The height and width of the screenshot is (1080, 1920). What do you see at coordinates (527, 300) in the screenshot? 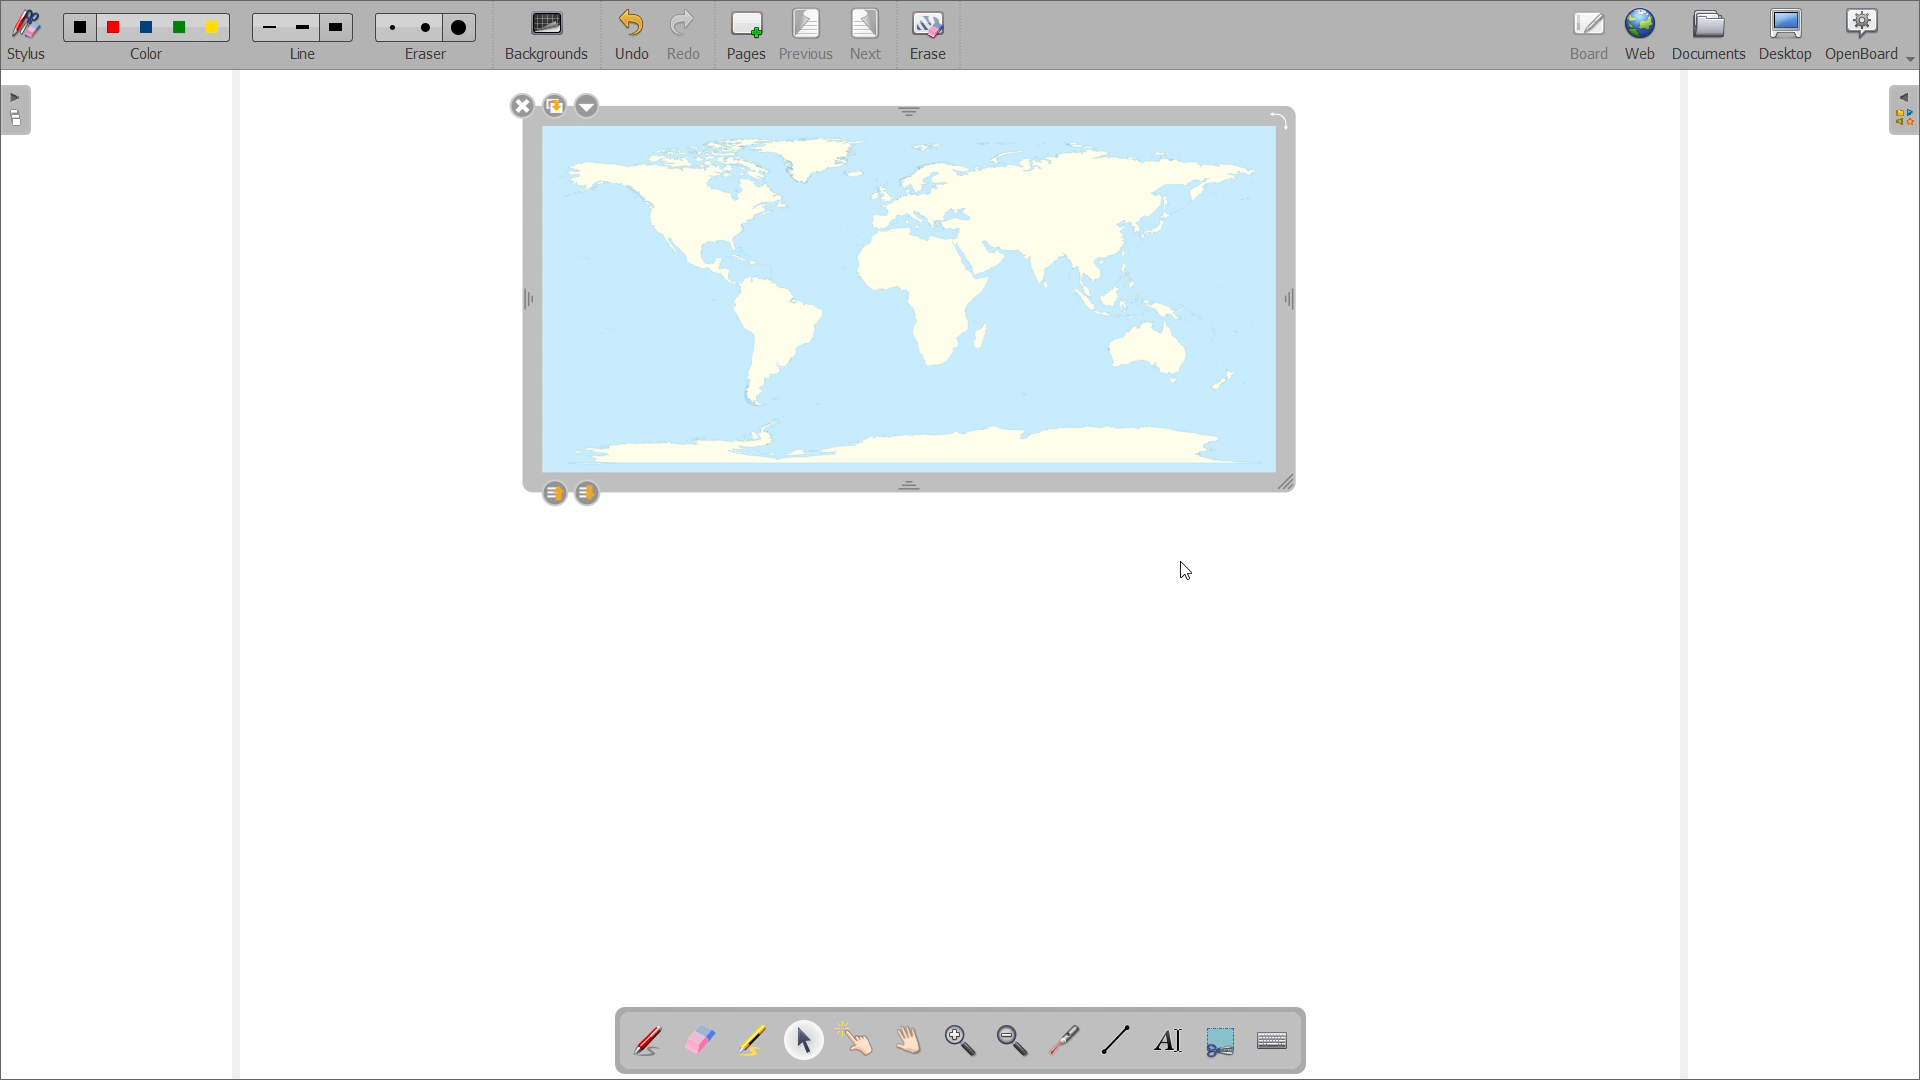
I see `resize` at bounding box center [527, 300].